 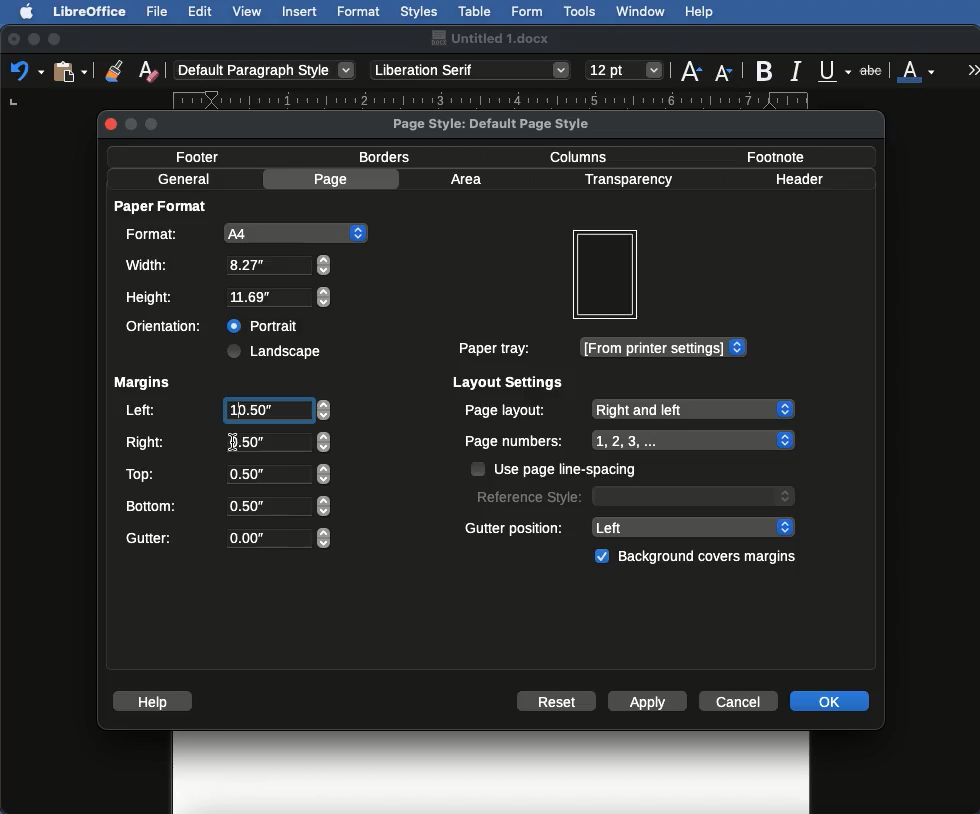 I want to click on Header, so click(x=799, y=179).